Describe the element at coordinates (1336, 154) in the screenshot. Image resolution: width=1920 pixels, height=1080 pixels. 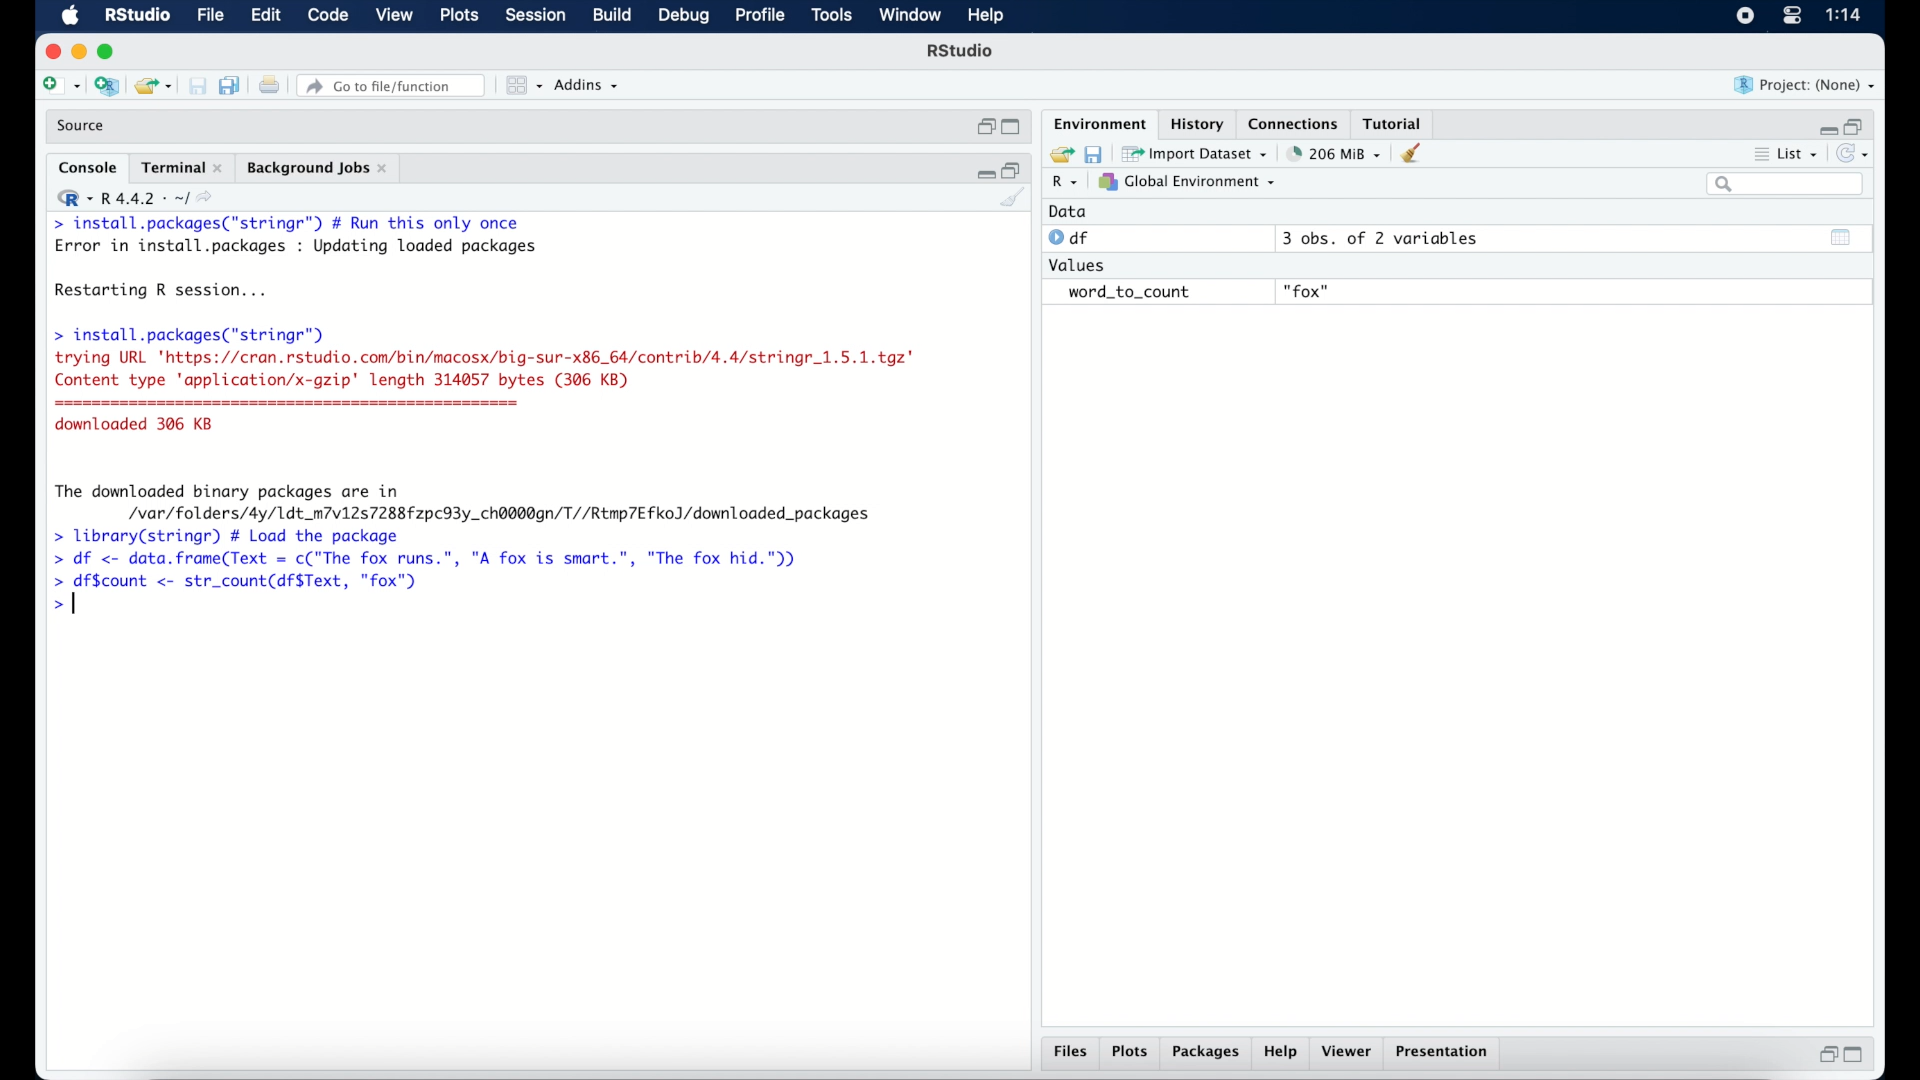
I see `203 MB` at that location.